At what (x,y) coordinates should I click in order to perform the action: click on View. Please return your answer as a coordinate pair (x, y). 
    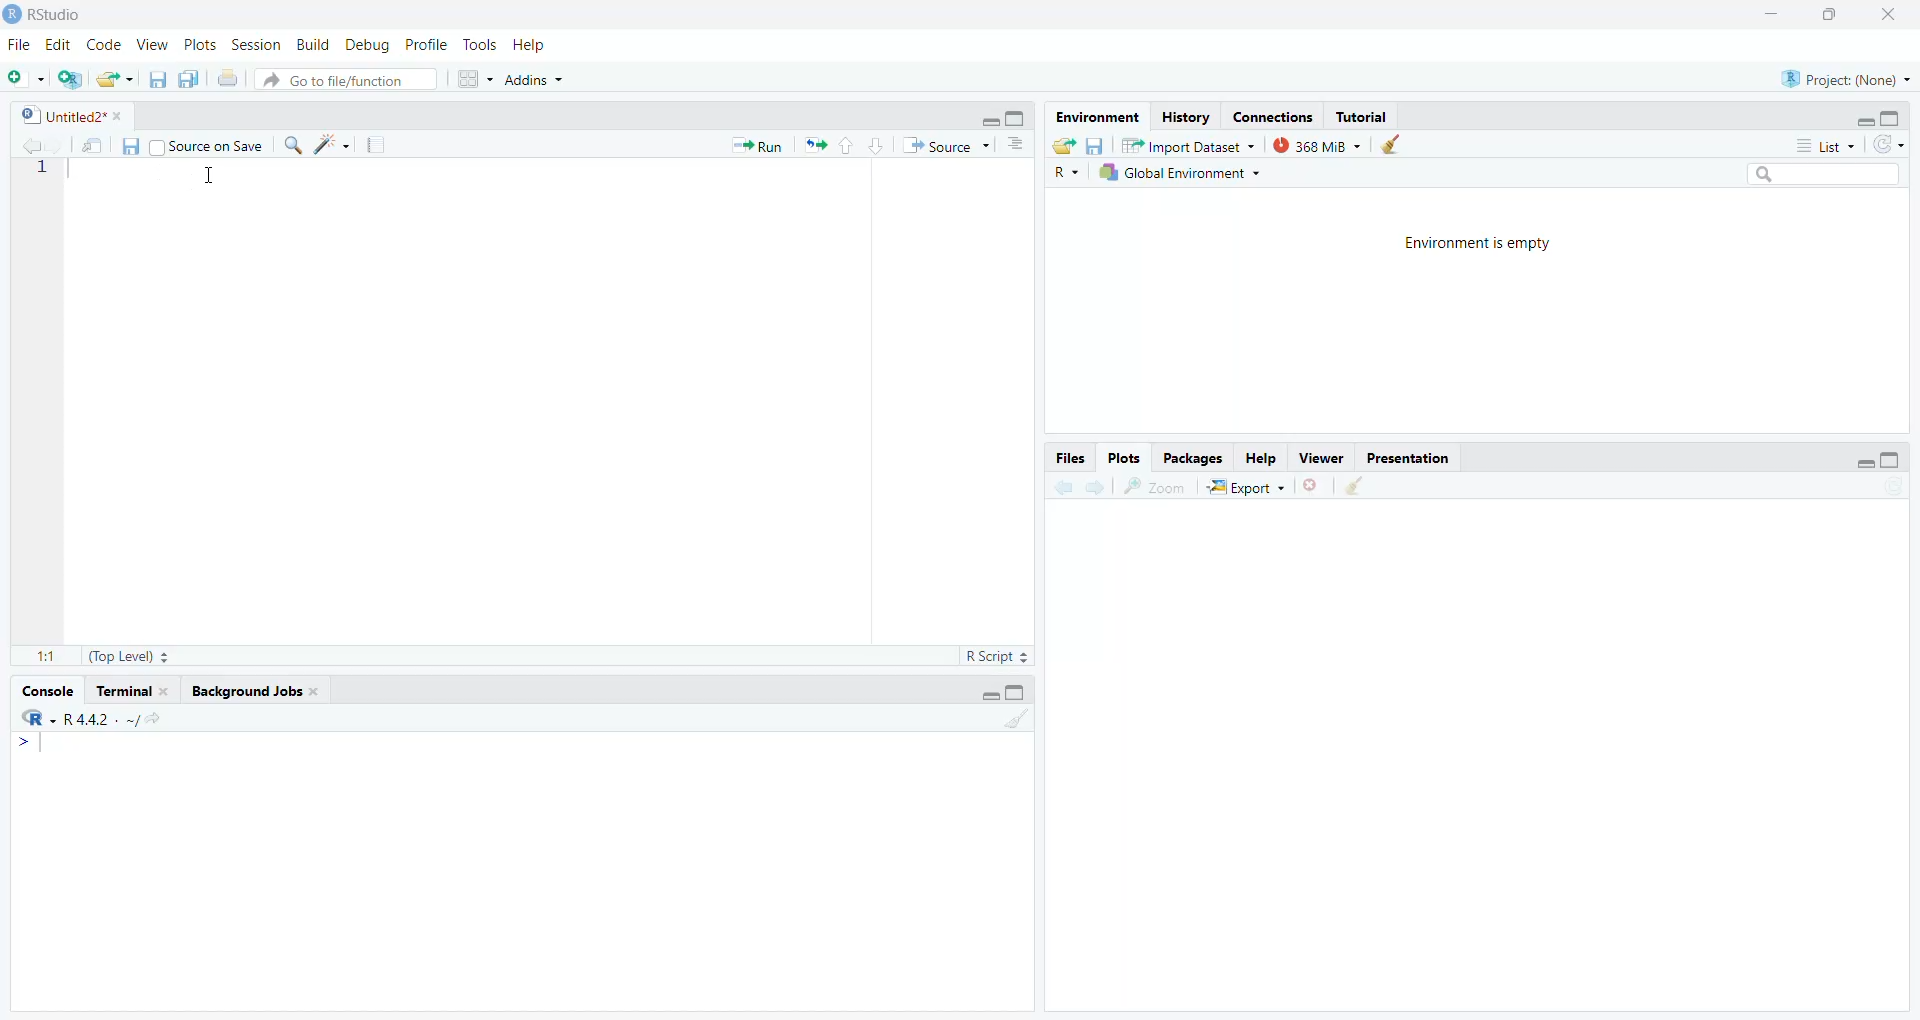
    Looking at the image, I should click on (155, 45).